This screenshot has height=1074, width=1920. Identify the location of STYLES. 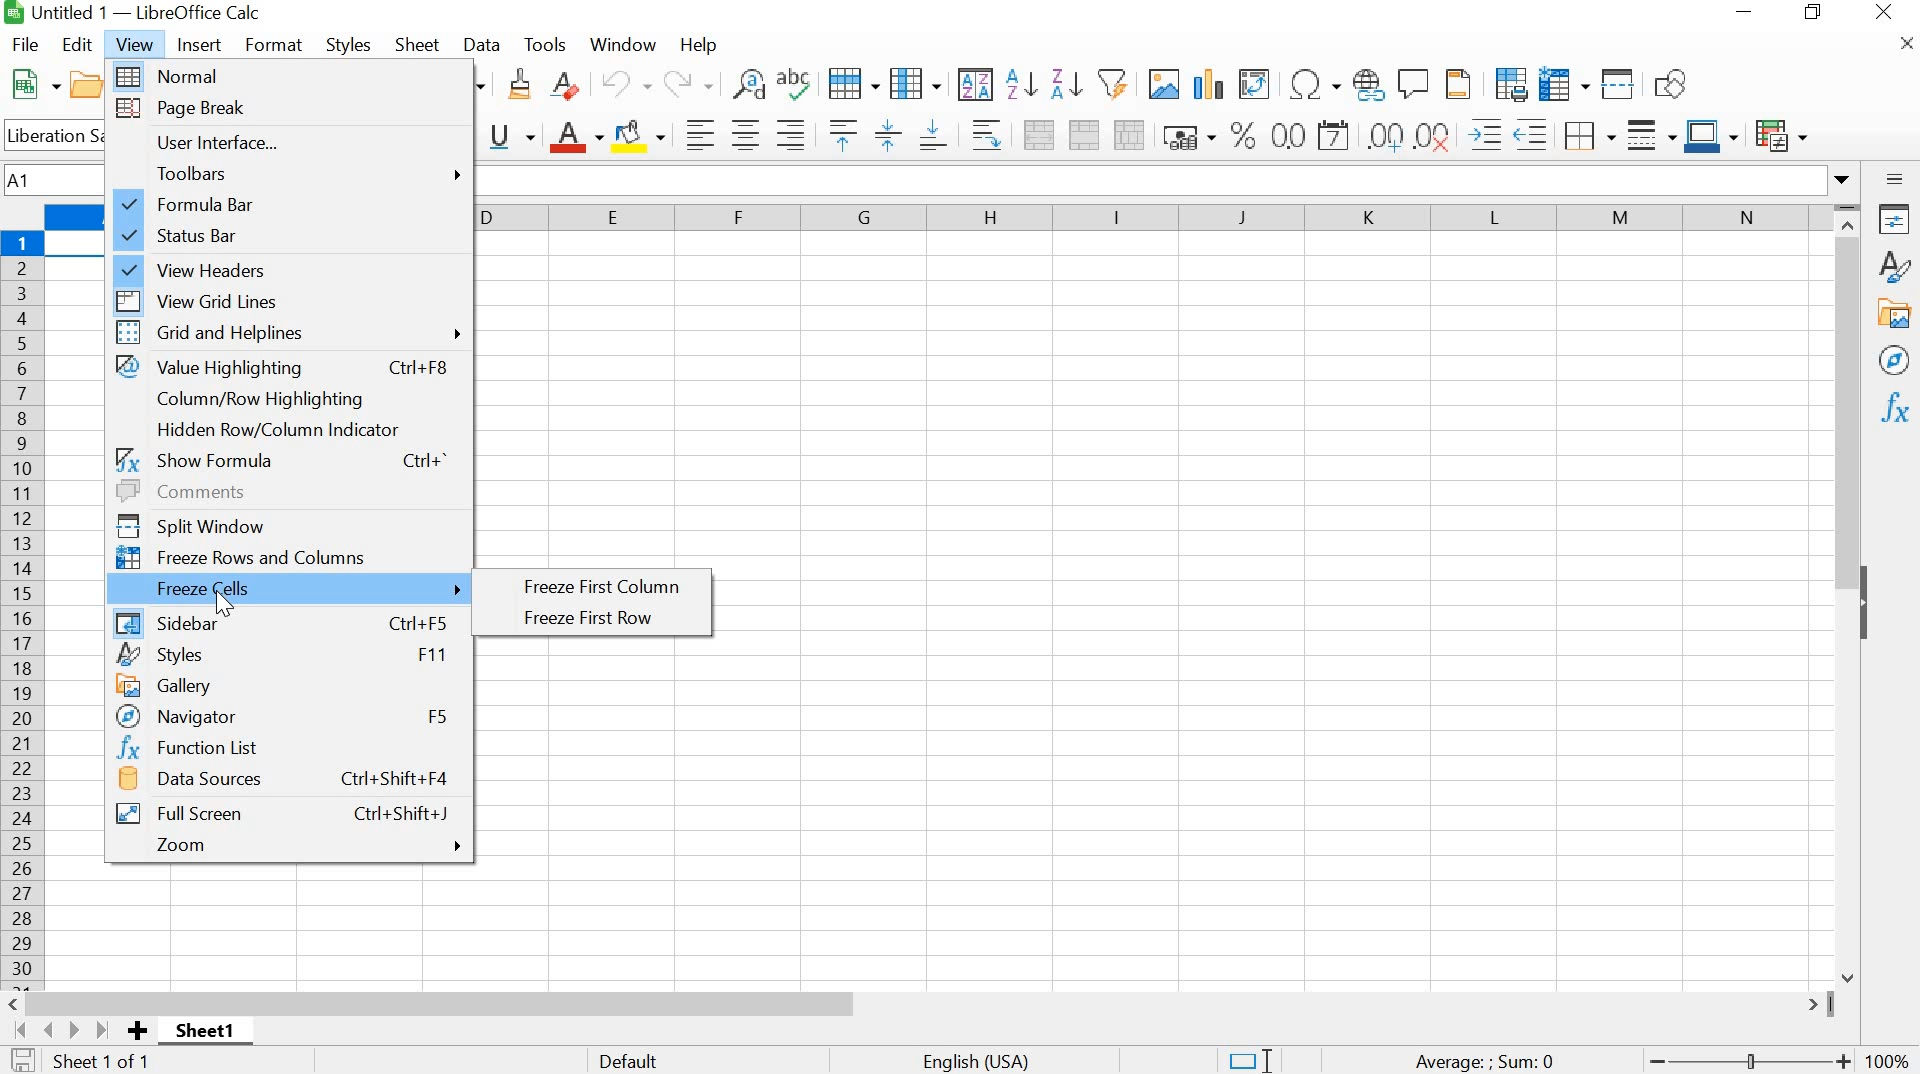
(1894, 267).